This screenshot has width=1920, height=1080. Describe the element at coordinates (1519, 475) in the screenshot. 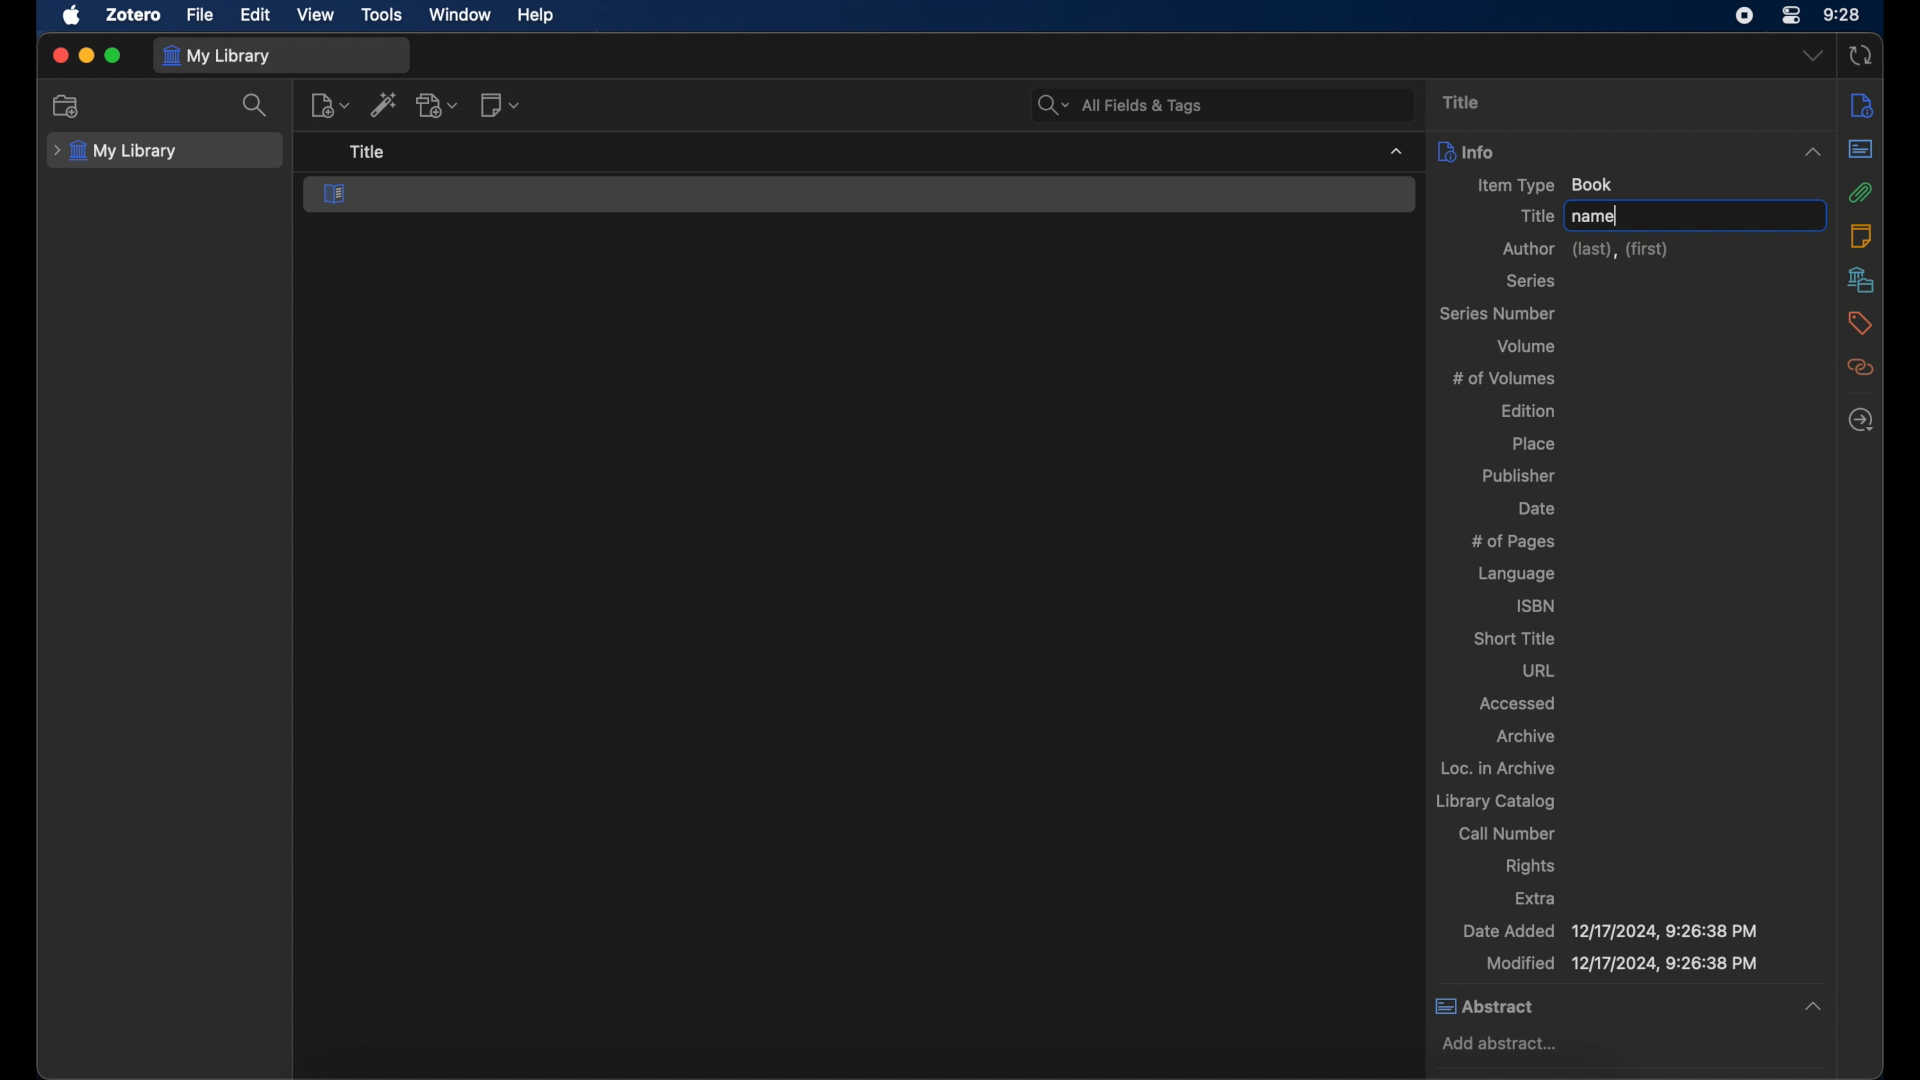

I see `publisher` at that location.